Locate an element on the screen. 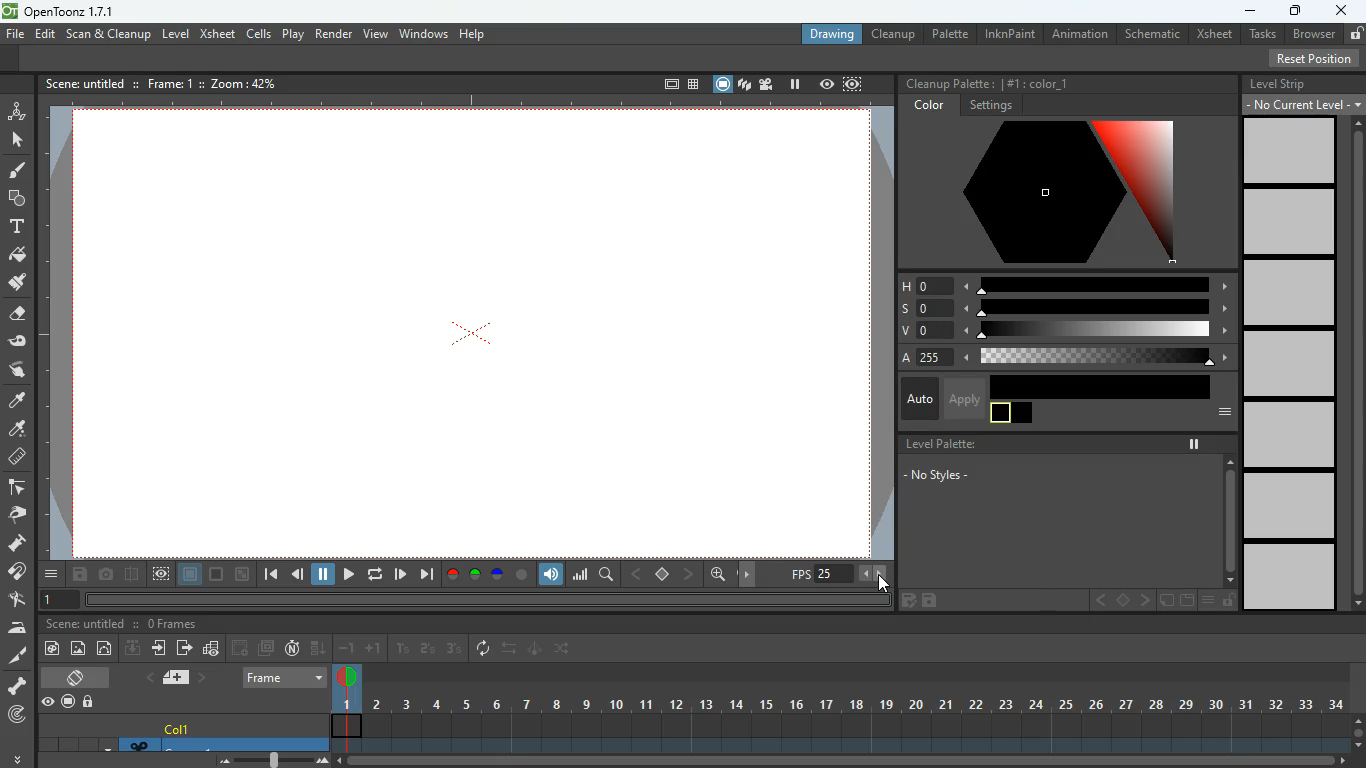 This screenshot has height=768, width=1366. schematic is located at coordinates (1153, 33).